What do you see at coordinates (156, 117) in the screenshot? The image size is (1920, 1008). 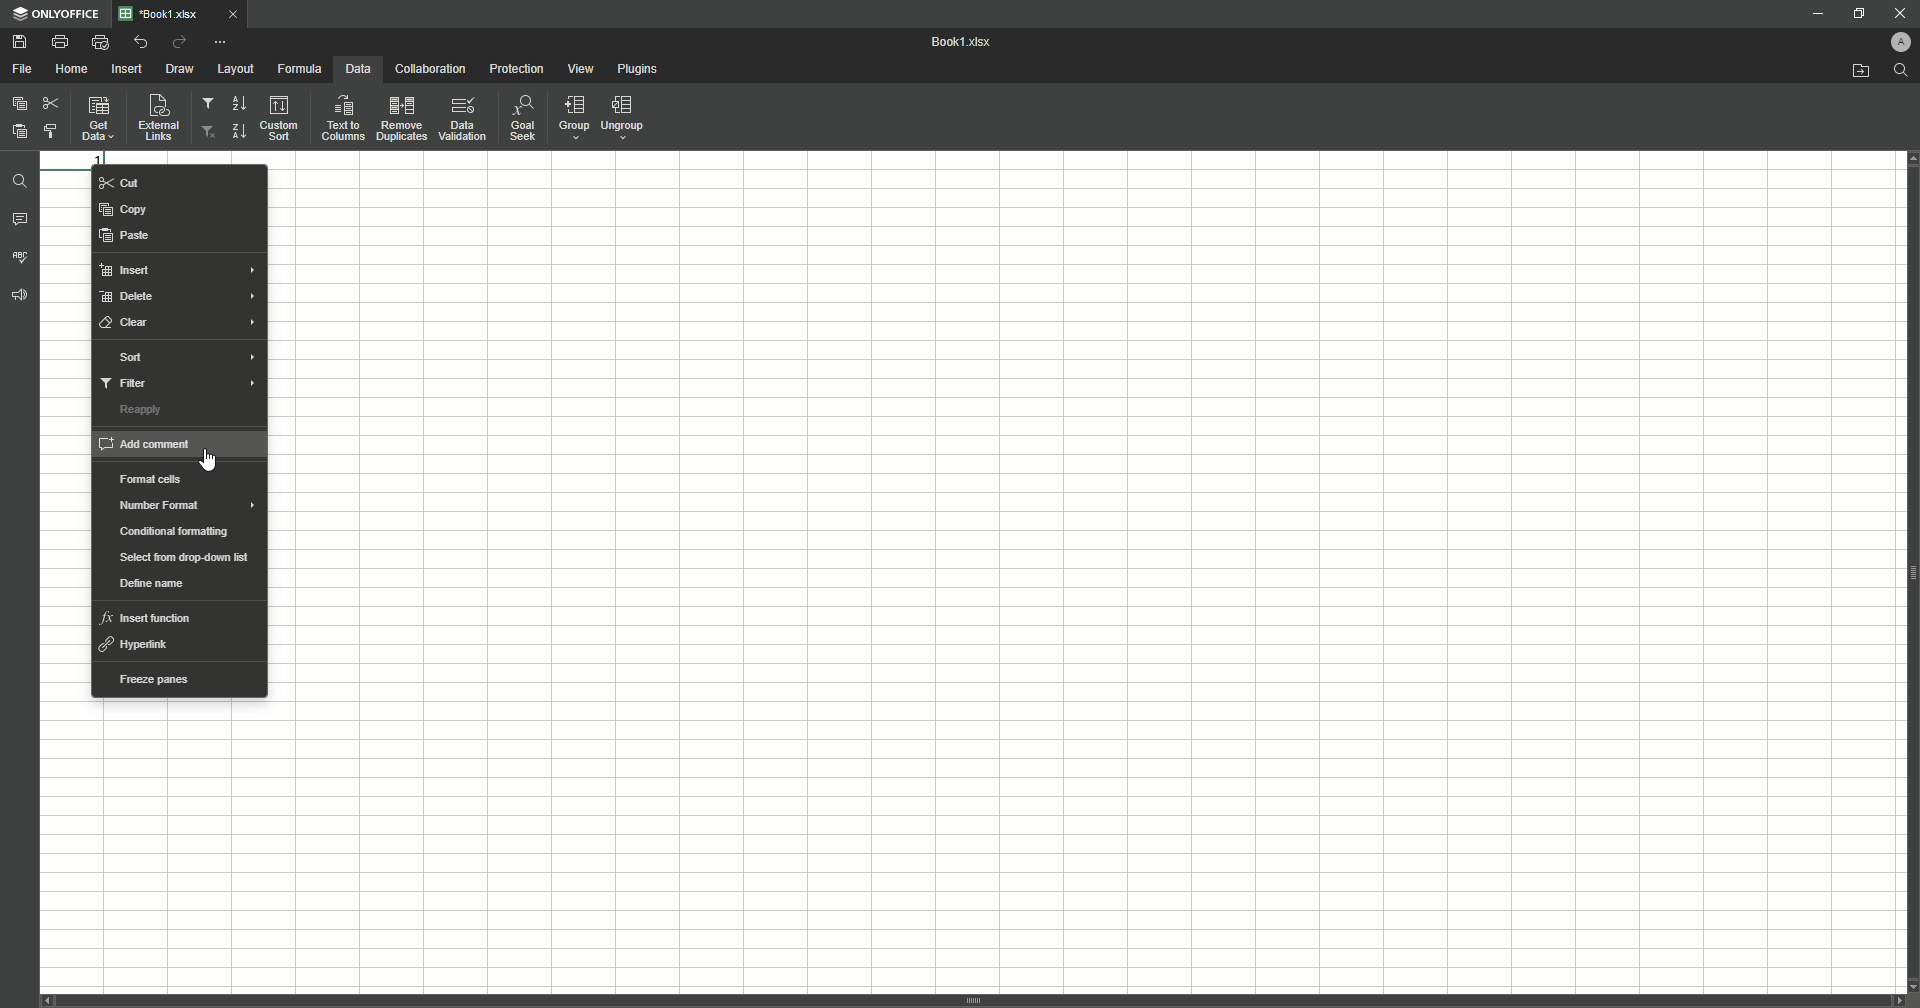 I see `External Links` at bounding box center [156, 117].